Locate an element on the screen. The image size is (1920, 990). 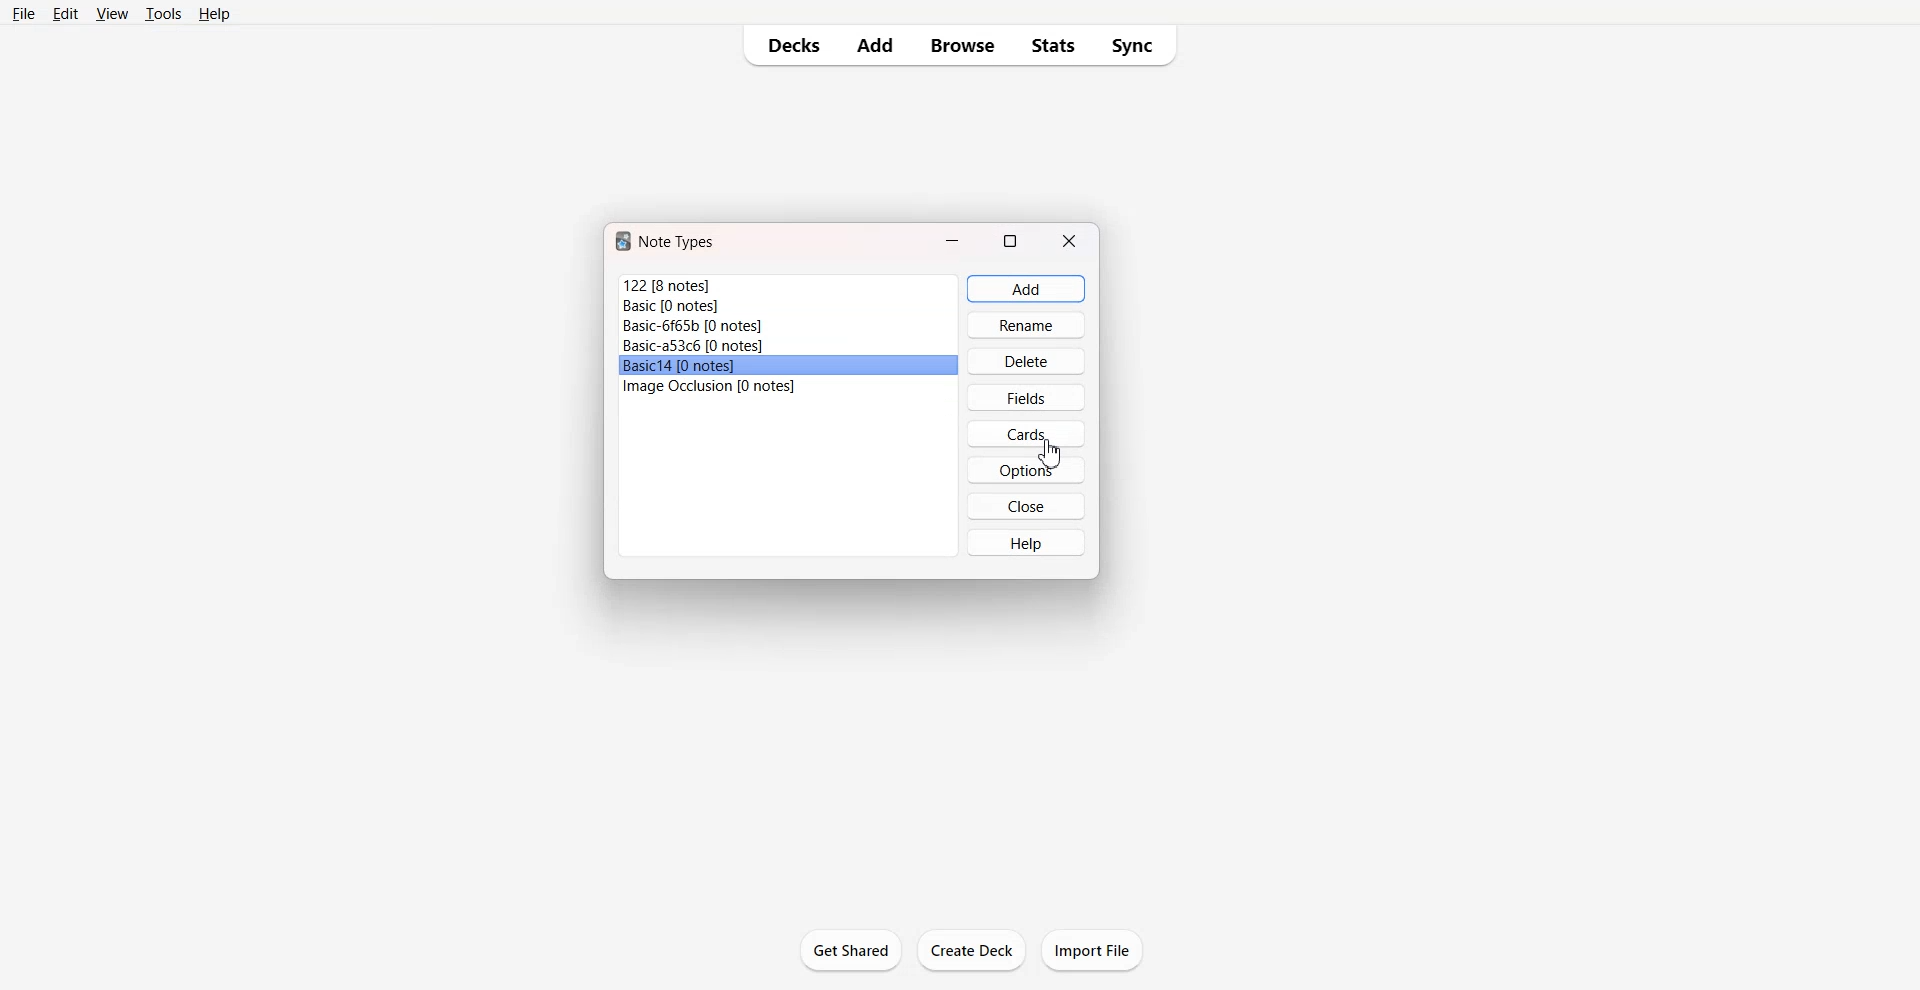
Edit is located at coordinates (65, 14).